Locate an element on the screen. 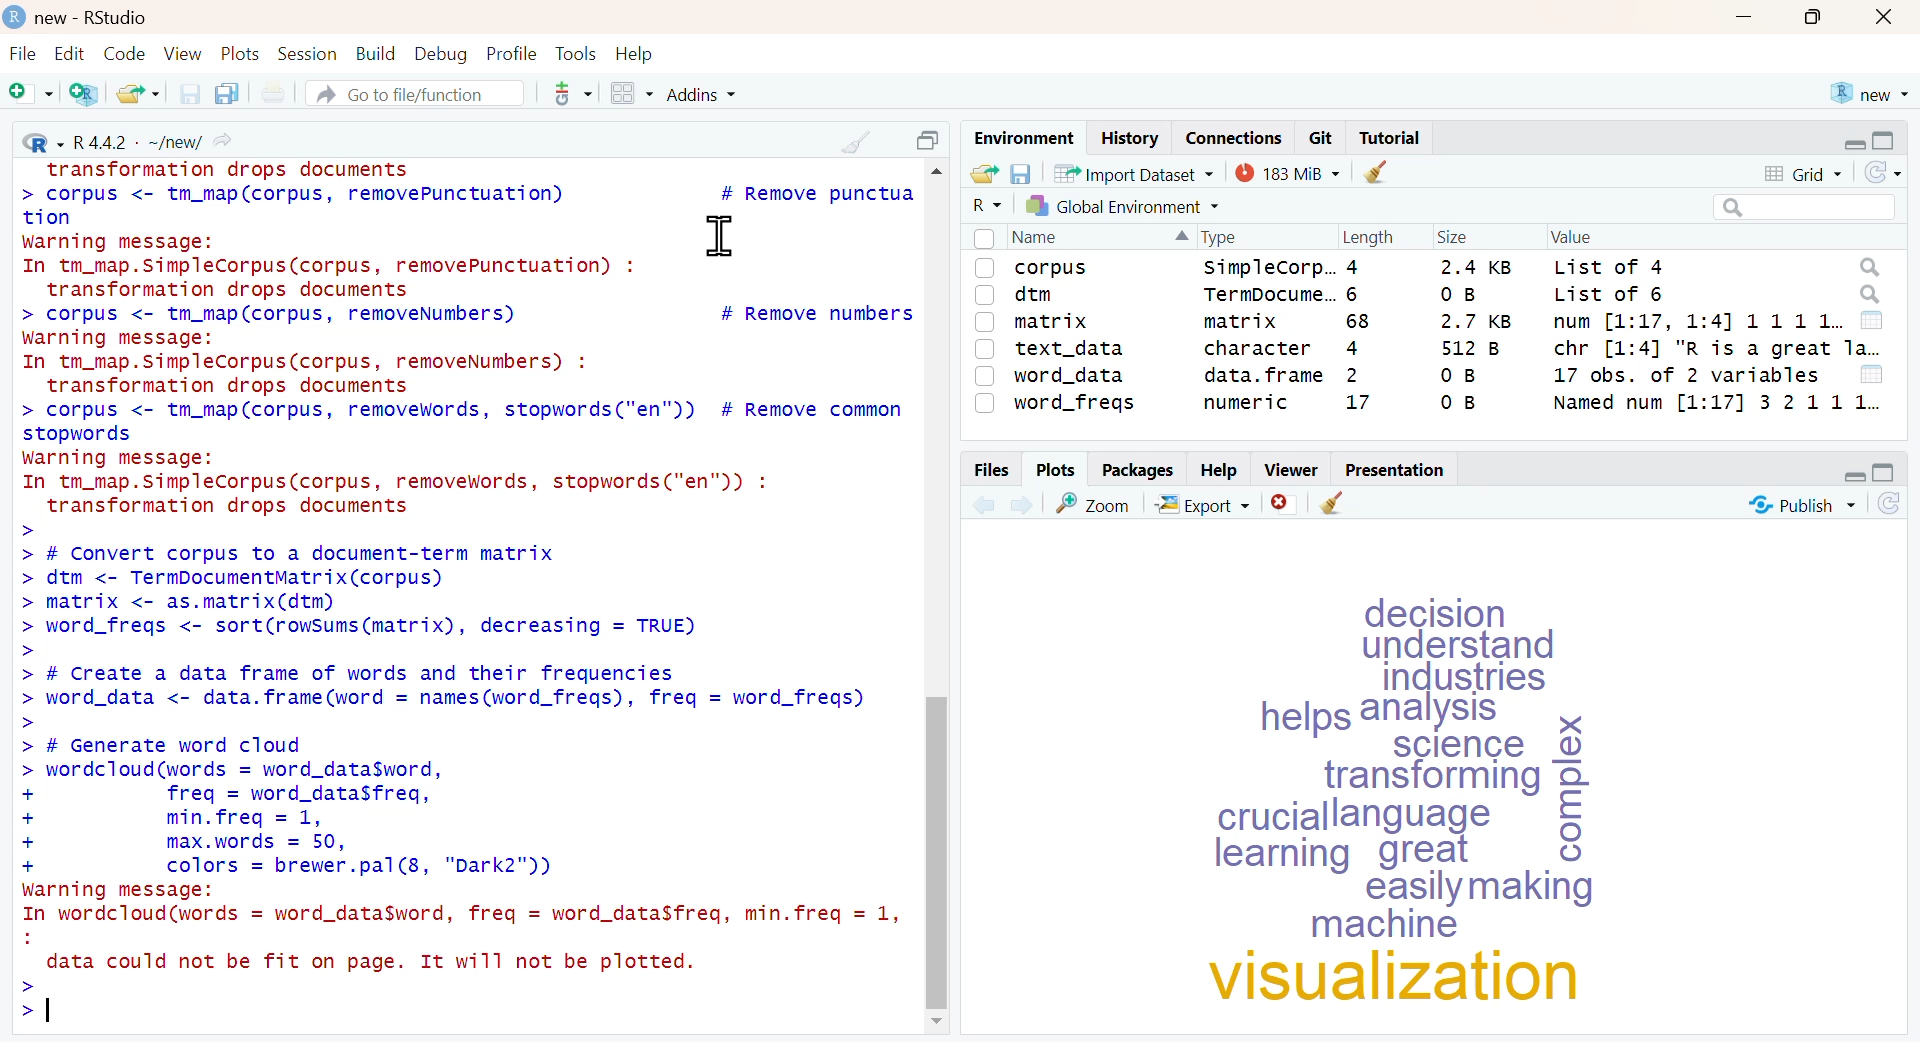 This screenshot has height=1042, width=1920. 512 B is located at coordinates (1467, 348).